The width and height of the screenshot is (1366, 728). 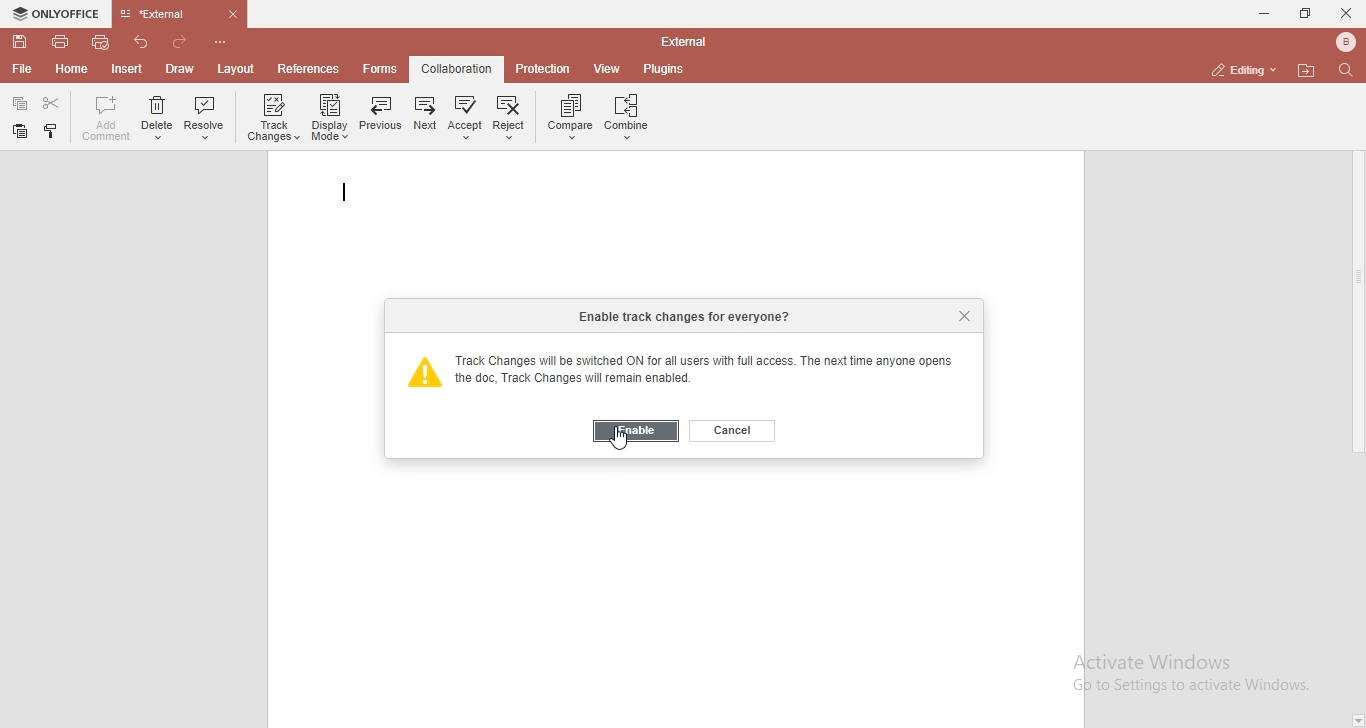 What do you see at coordinates (685, 318) in the screenshot?
I see `enable track changes for everyone` at bounding box center [685, 318].